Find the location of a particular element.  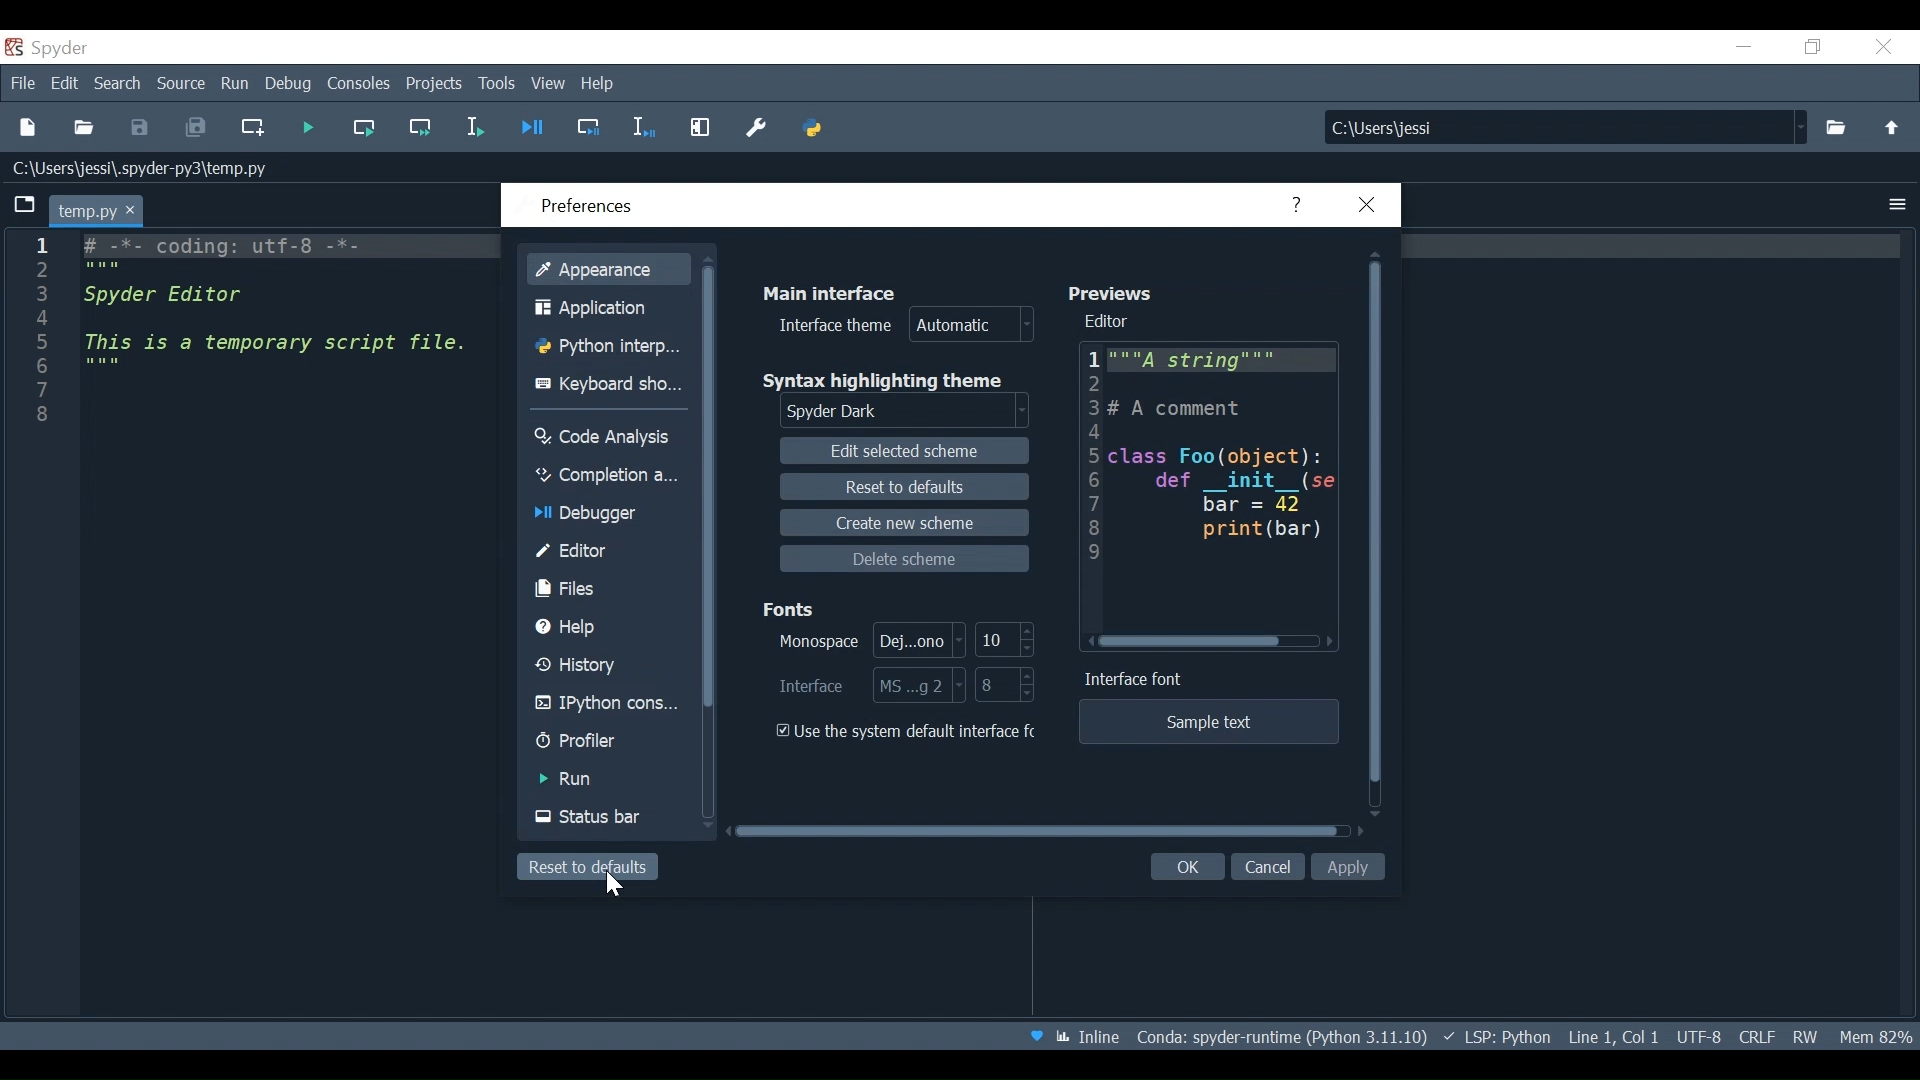

File Encoding is located at coordinates (1697, 1037).